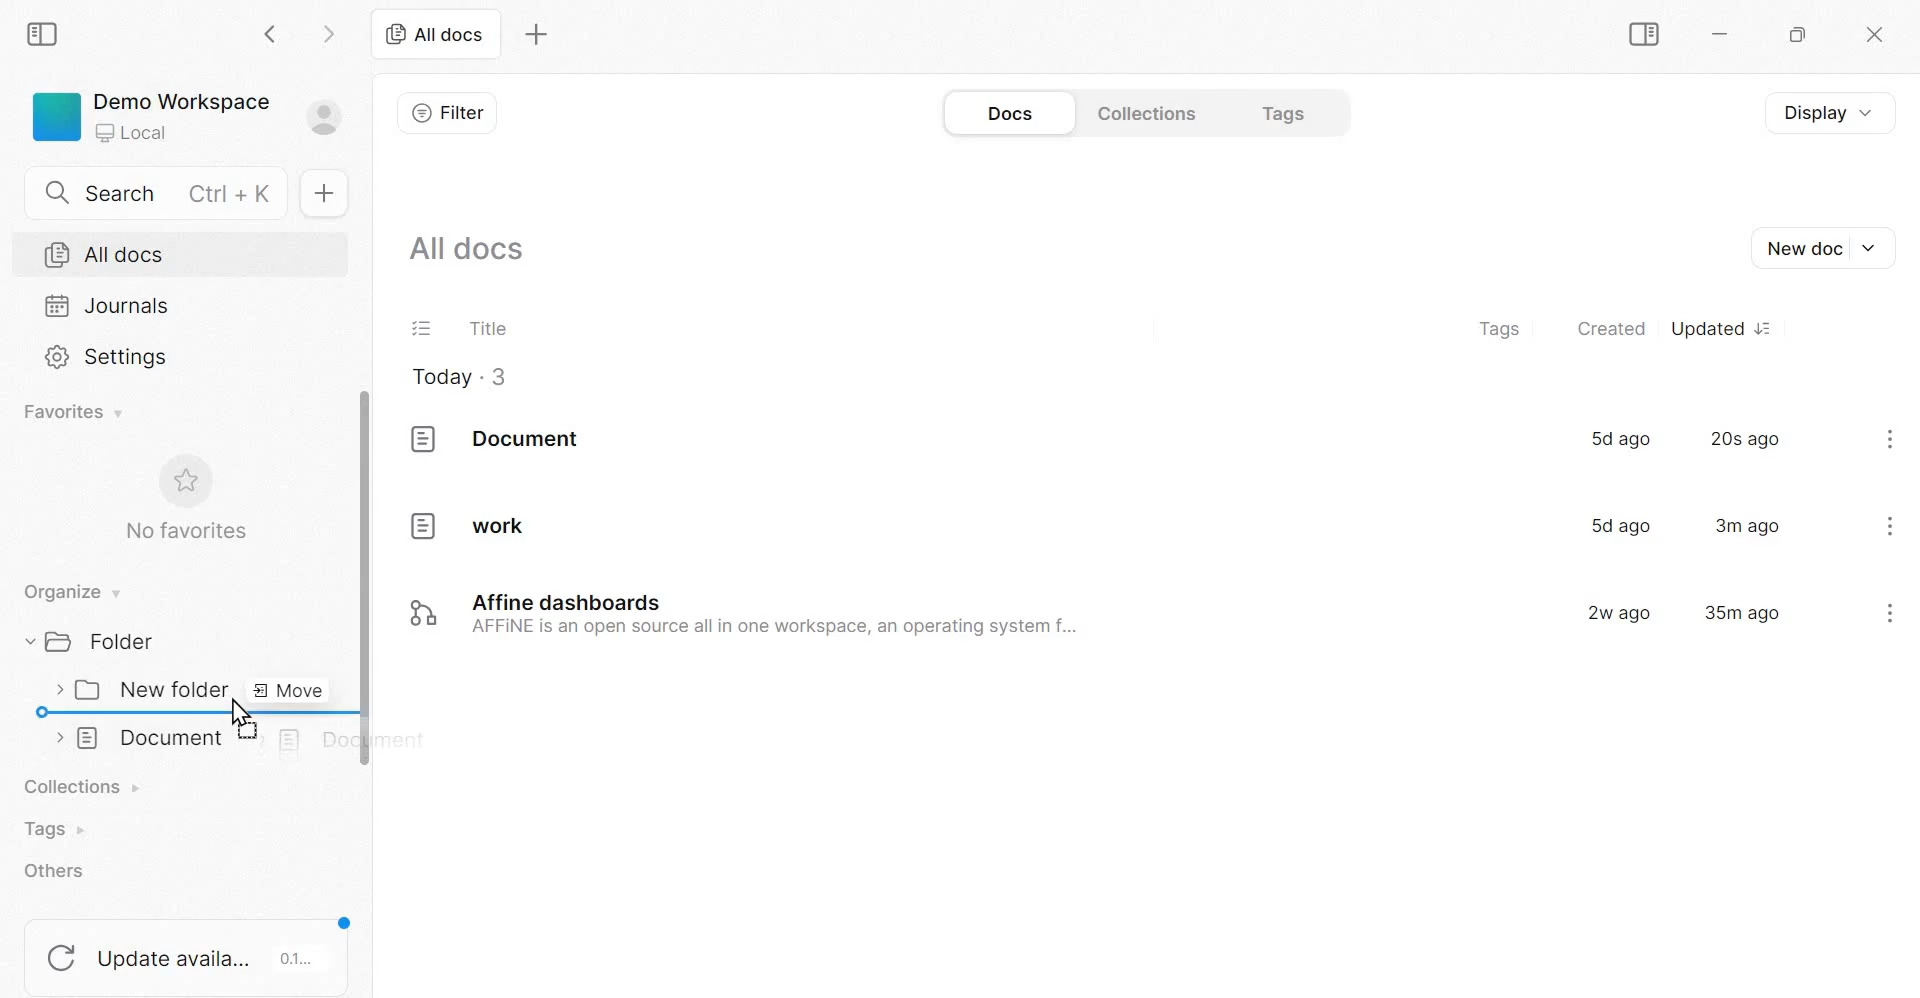 The width and height of the screenshot is (1920, 998). What do you see at coordinates (109, 305) in the screenshot?
I see `Journals` at bounding box center [109, 305].